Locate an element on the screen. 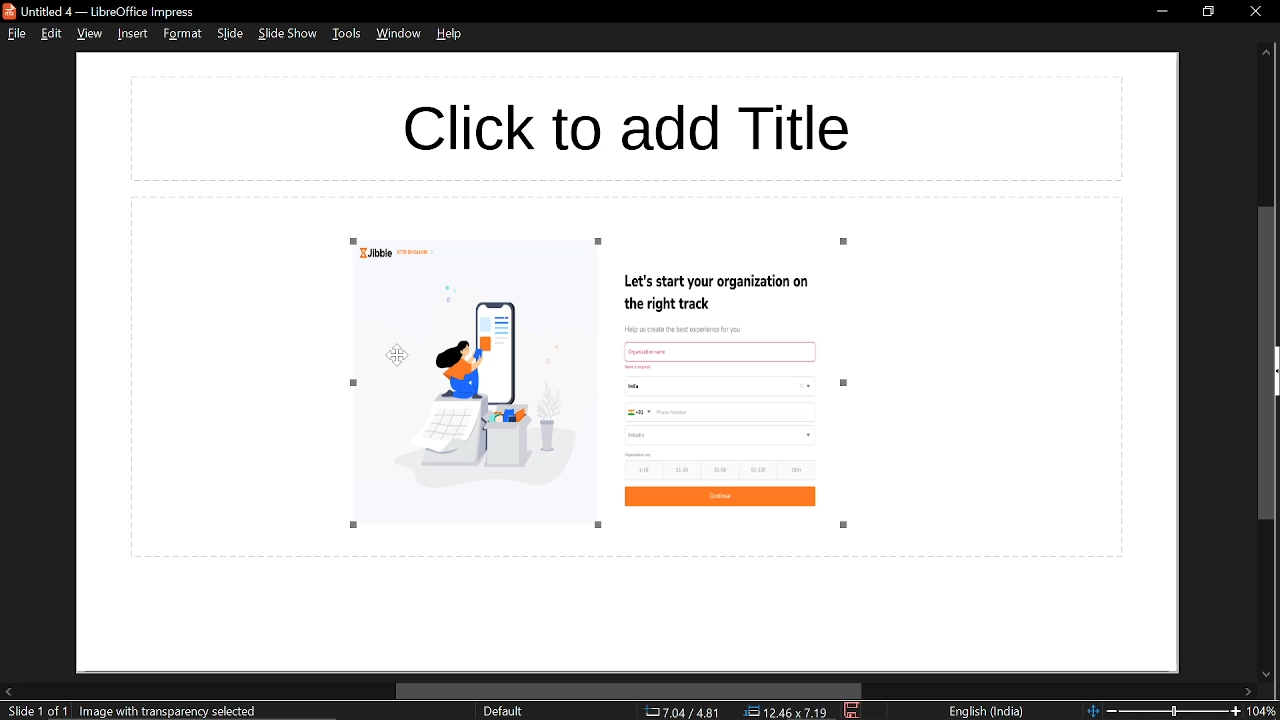 The width and height of the screenshot is (1280, 720). edit is located at coordinates (50, 34).